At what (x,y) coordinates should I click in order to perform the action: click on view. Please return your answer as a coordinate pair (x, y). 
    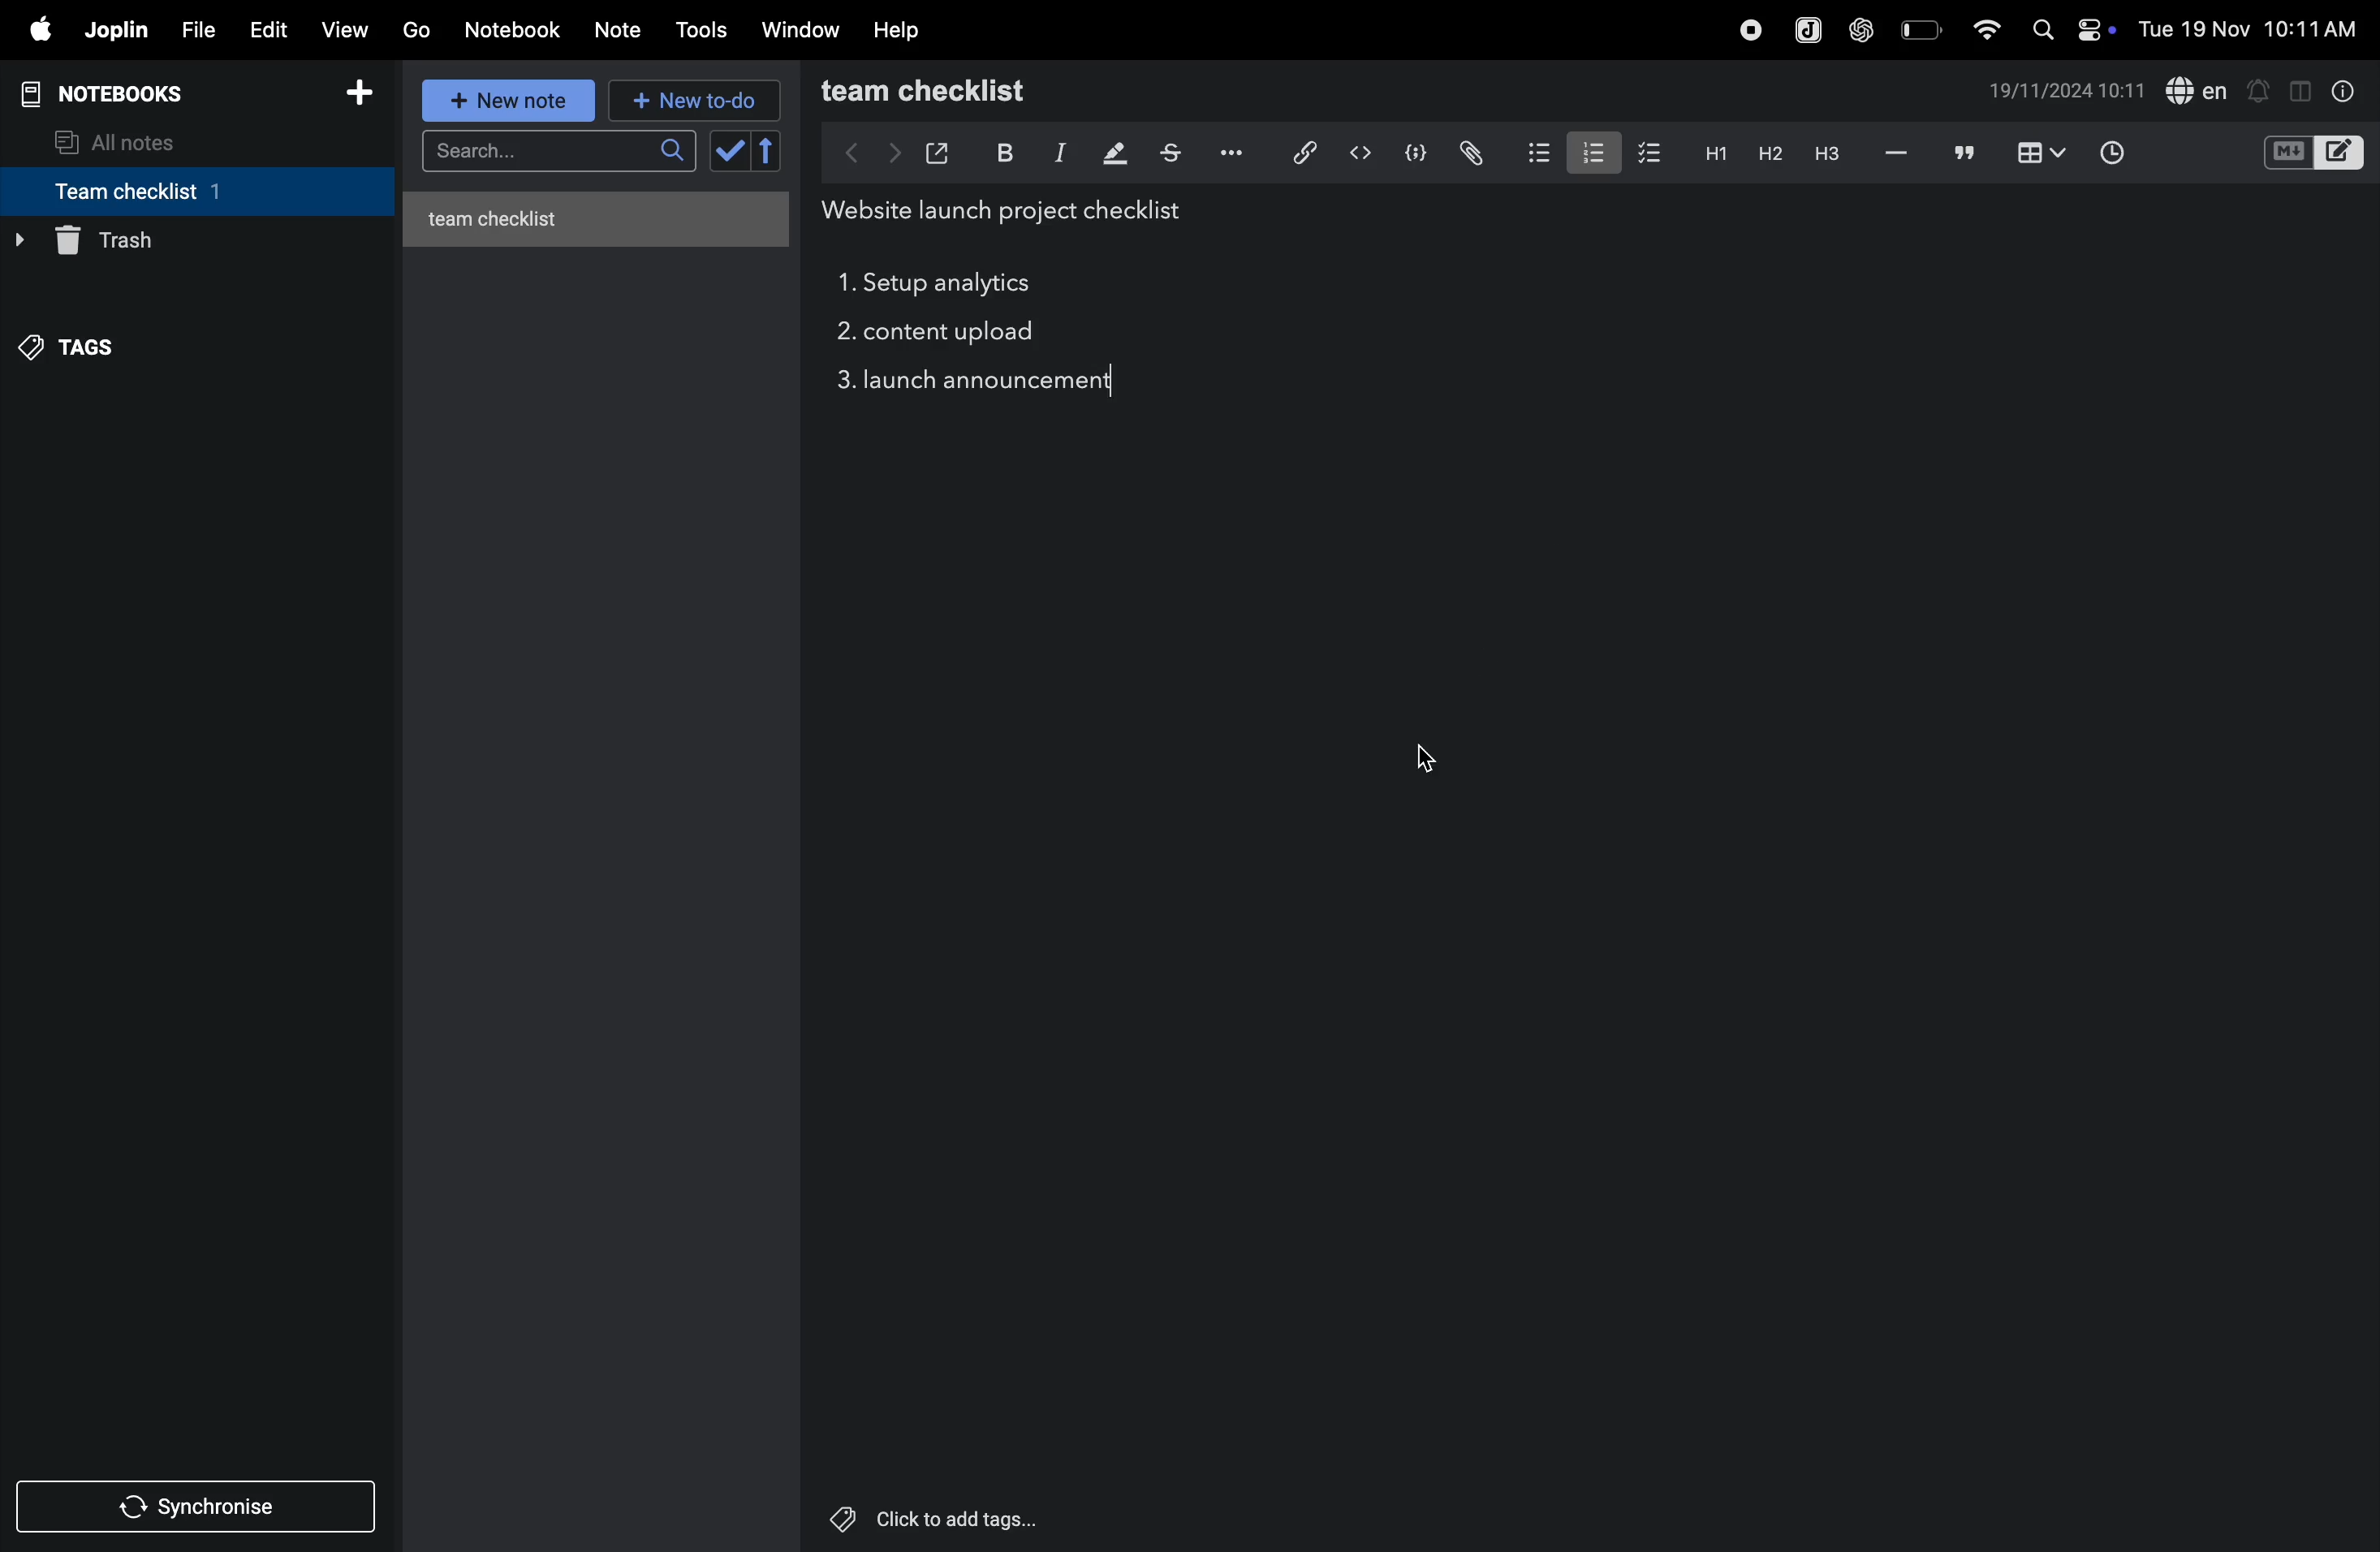
    Looking at the image, I should click on (349, 27).